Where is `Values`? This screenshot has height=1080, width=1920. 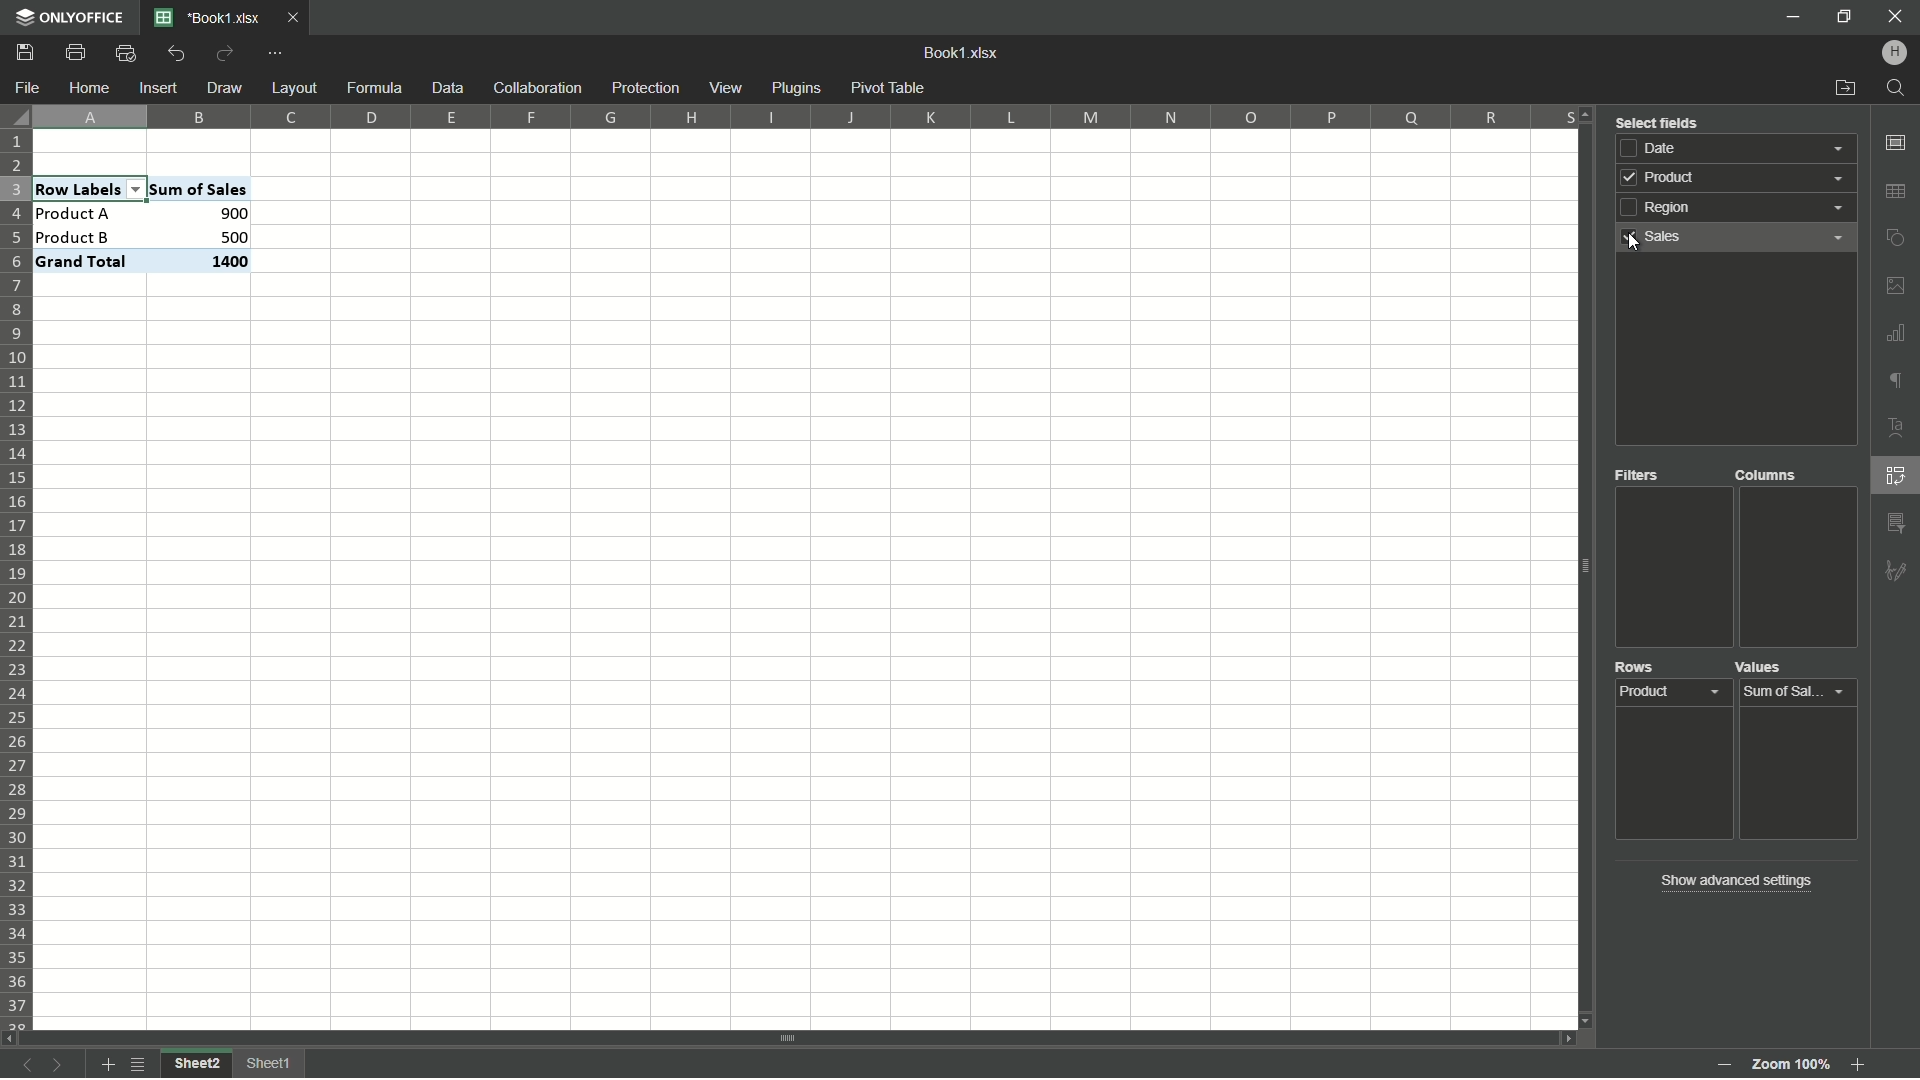
Values is located at coordinates (1766, 669).